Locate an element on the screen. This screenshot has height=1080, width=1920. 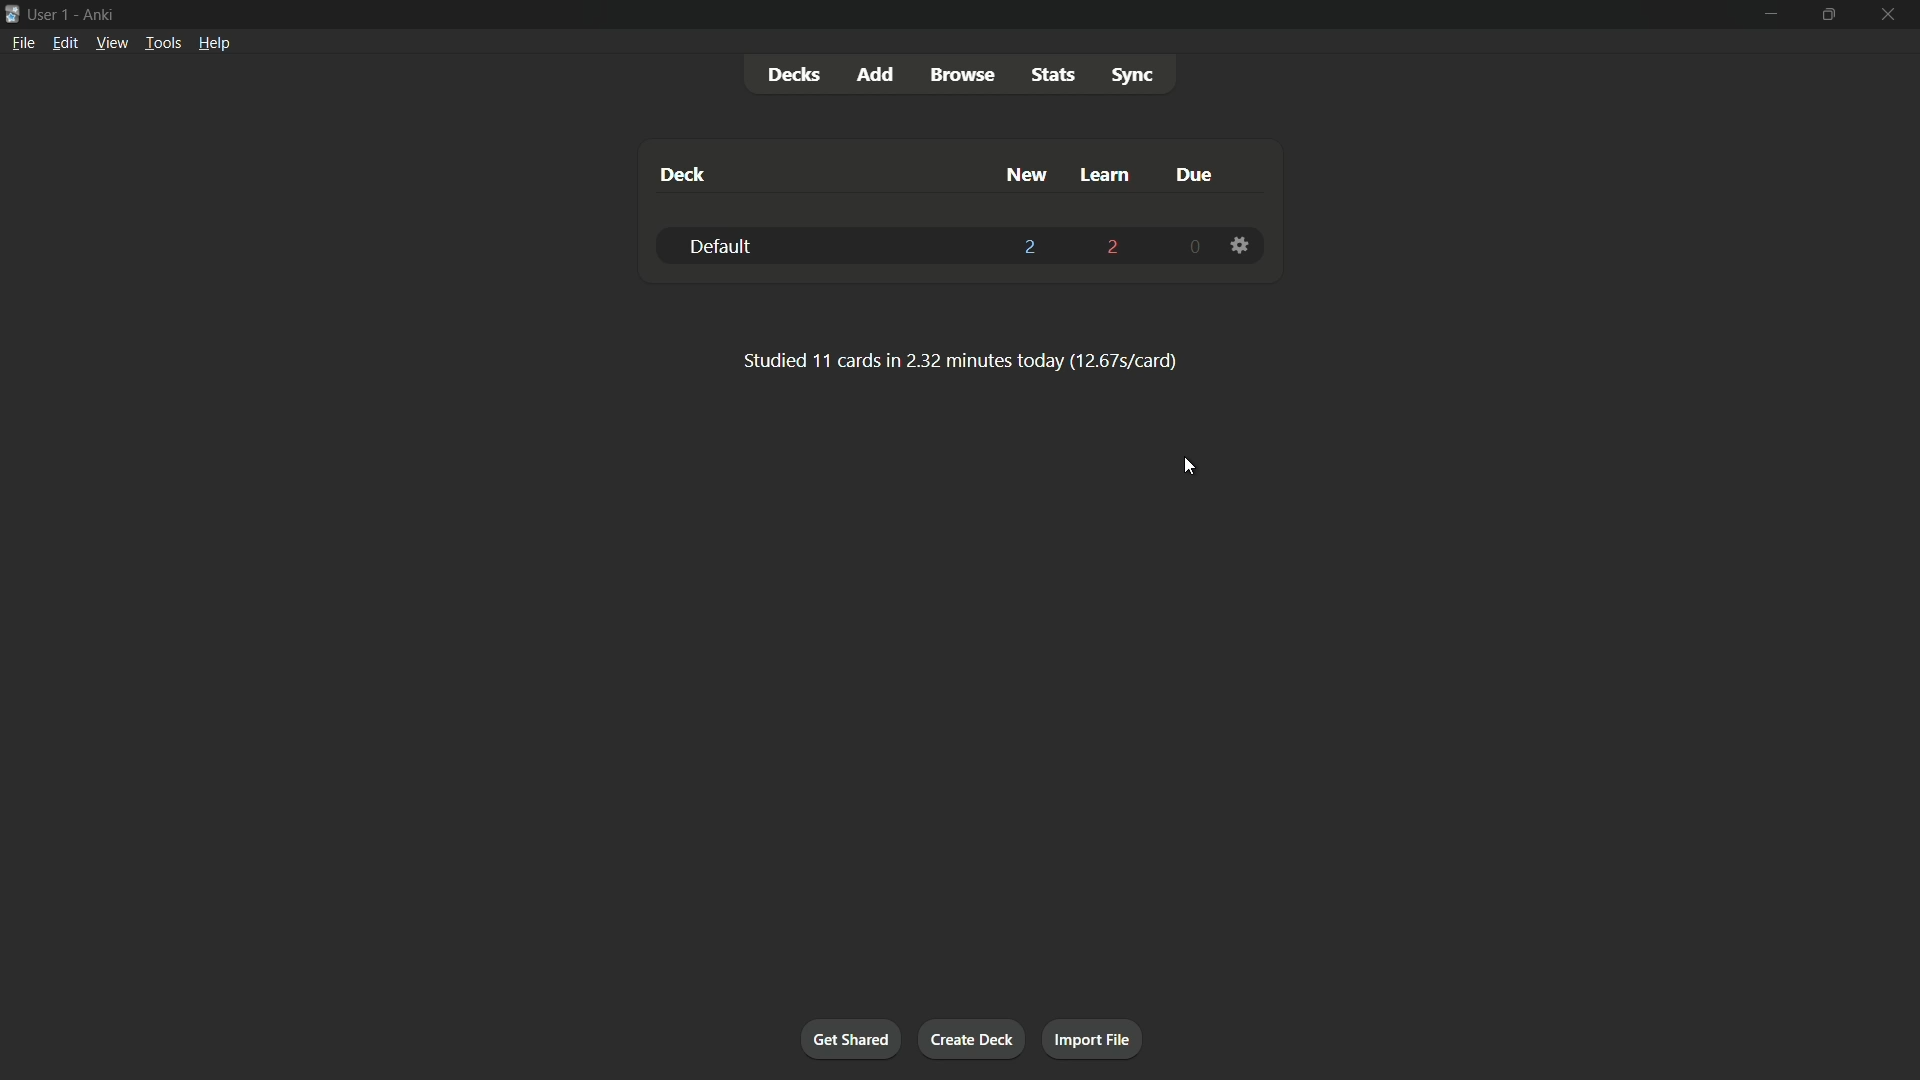
minimize is located at coordinates (1769, 15).